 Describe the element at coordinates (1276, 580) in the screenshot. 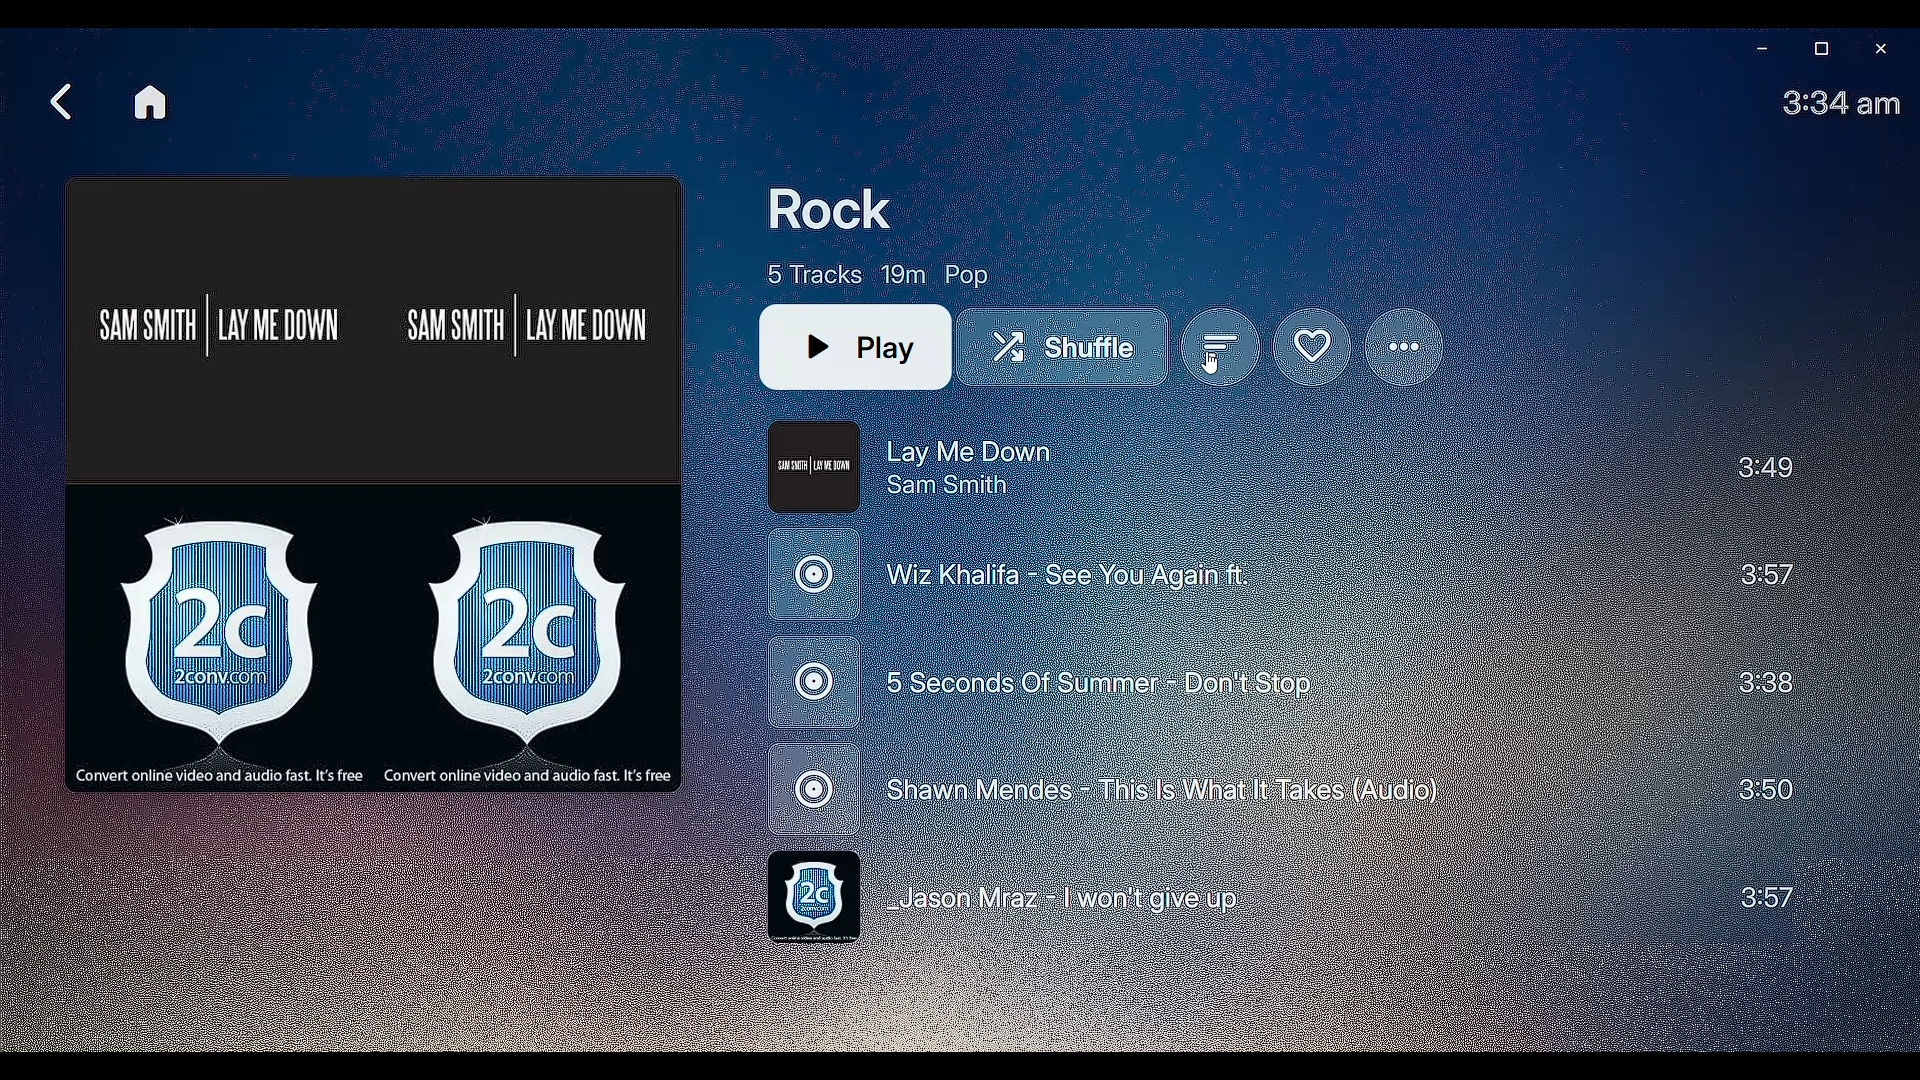

I see `Wiz Khalifa- See you again` at that location.